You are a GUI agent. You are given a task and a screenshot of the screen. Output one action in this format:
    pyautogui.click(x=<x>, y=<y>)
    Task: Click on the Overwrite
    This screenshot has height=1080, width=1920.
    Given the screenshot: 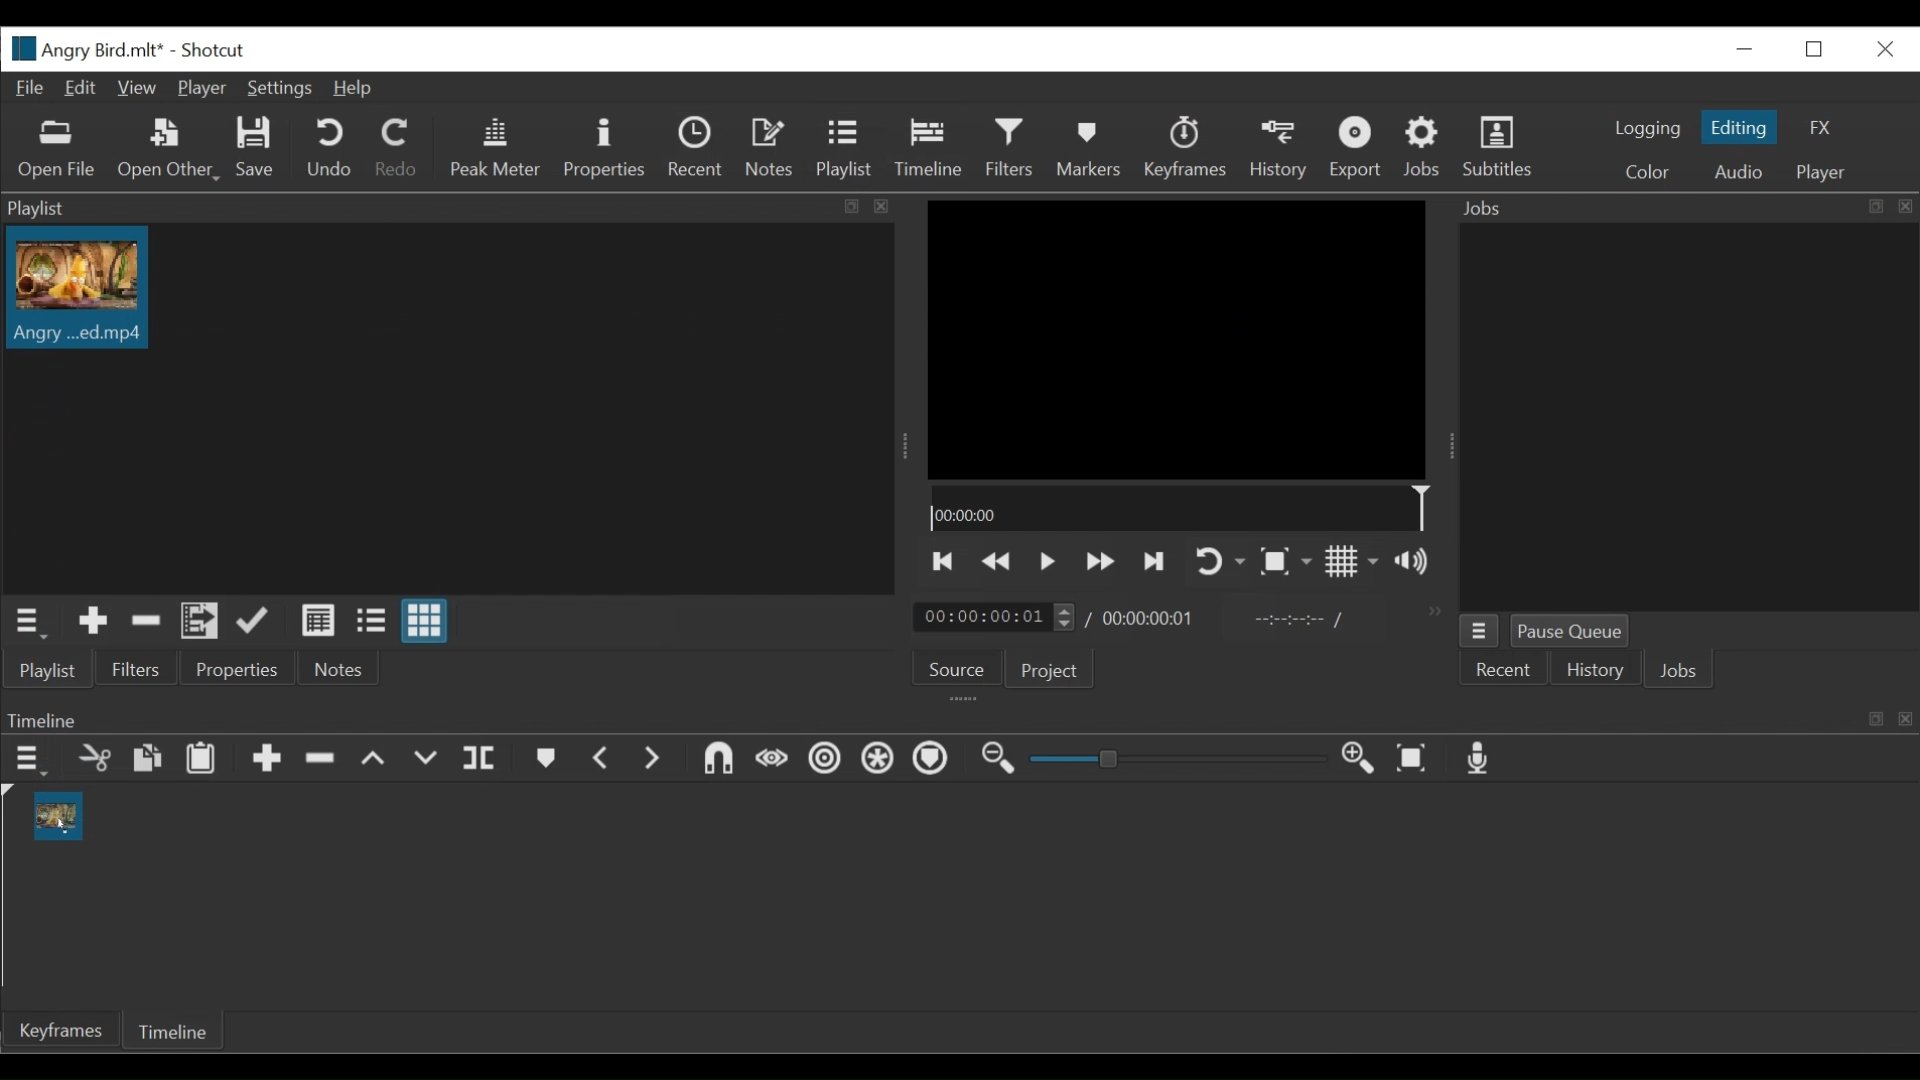 What is the action you would take?
    pyautogui.click(x=429, y=759)
    